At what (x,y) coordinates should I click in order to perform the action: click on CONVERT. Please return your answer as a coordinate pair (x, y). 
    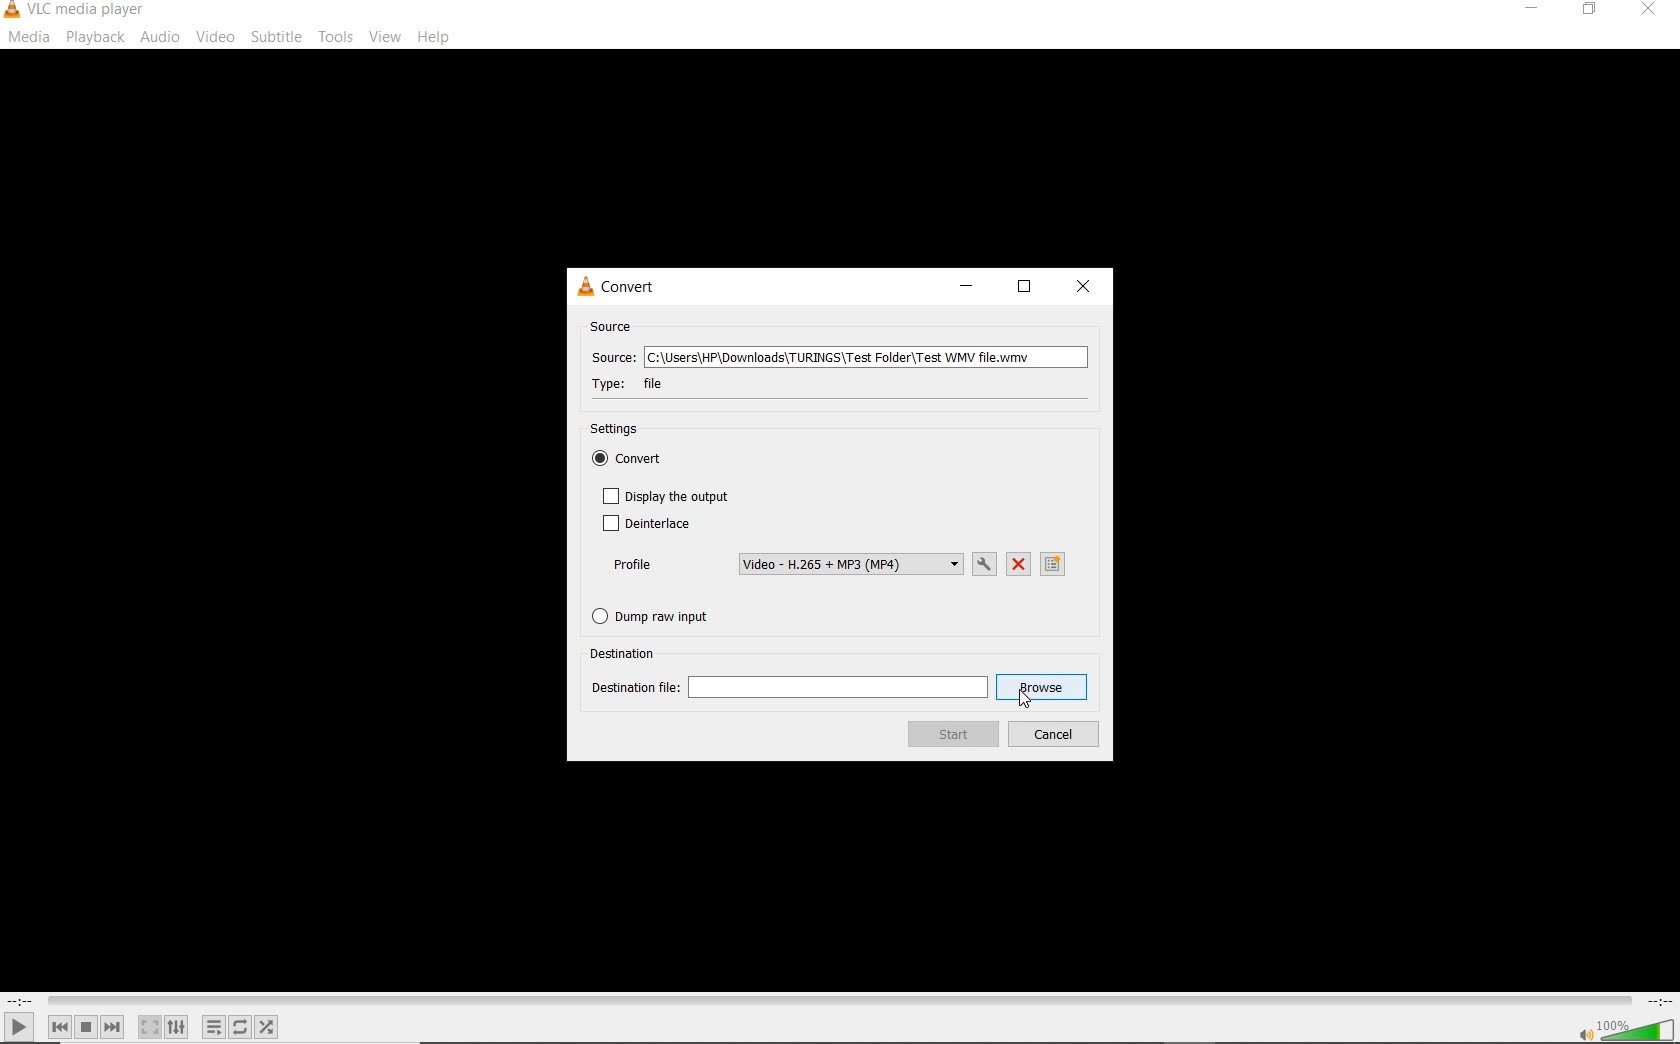
    Looking at the image, I should click on (629, 287).